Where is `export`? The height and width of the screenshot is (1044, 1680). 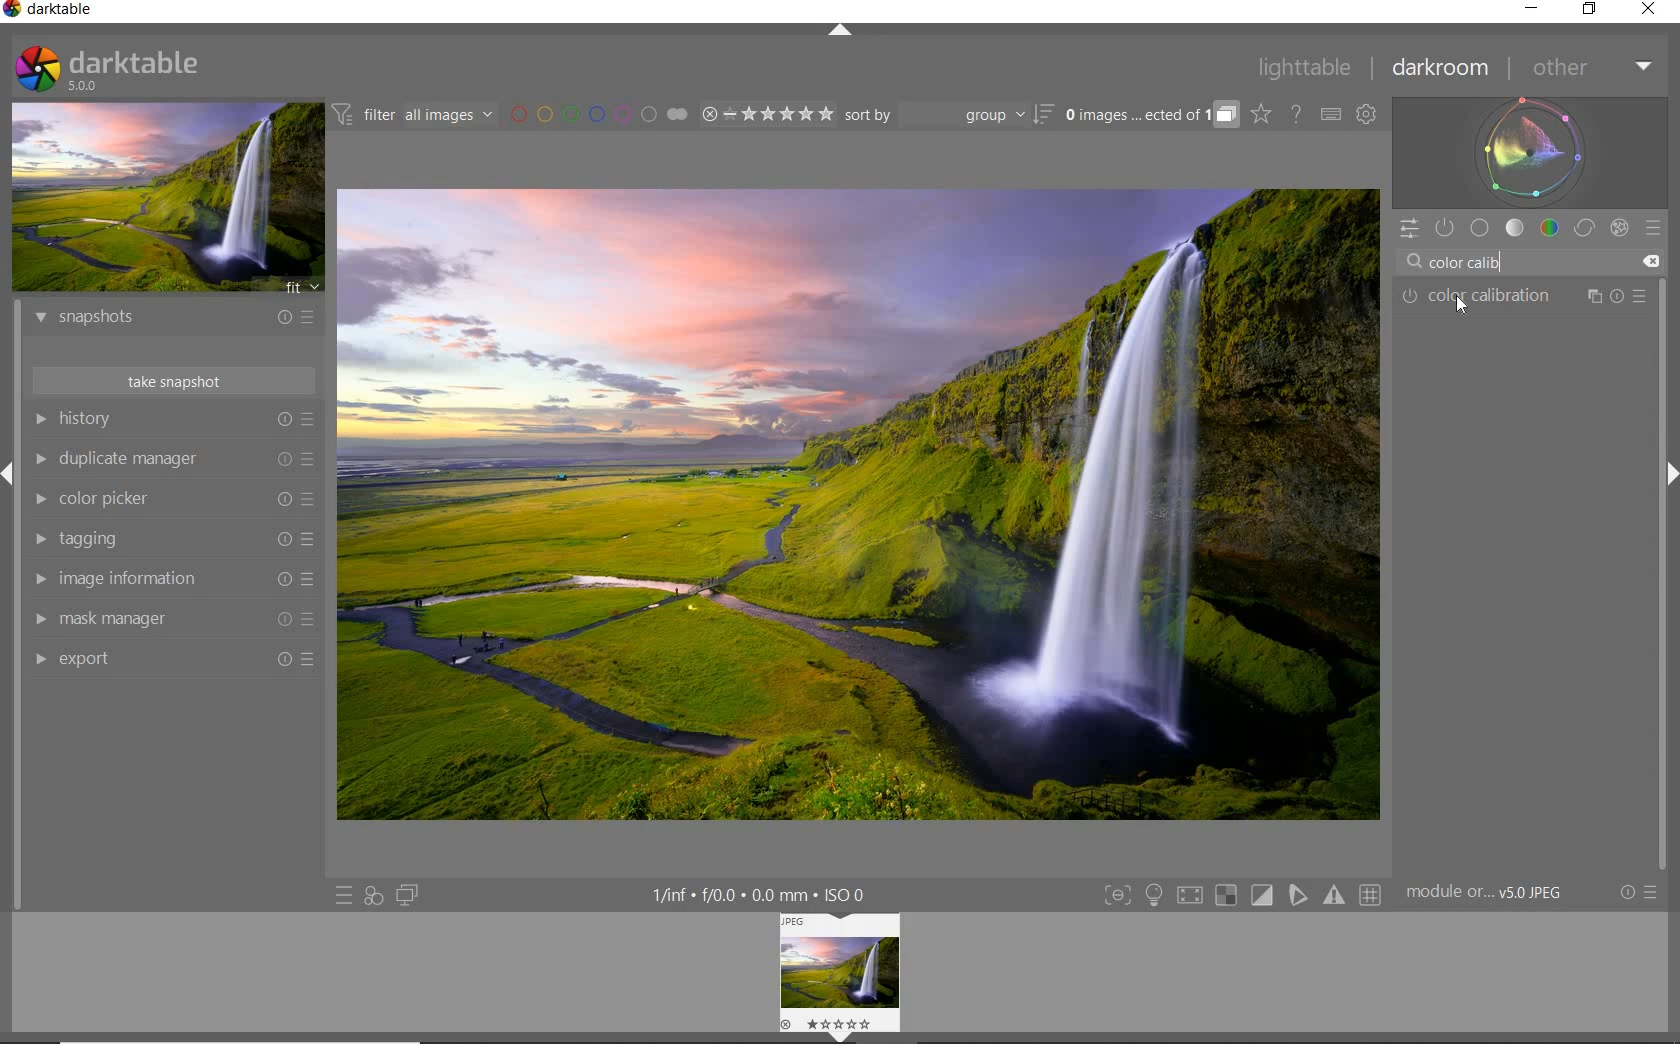
export is located at coordinates (176, 661).